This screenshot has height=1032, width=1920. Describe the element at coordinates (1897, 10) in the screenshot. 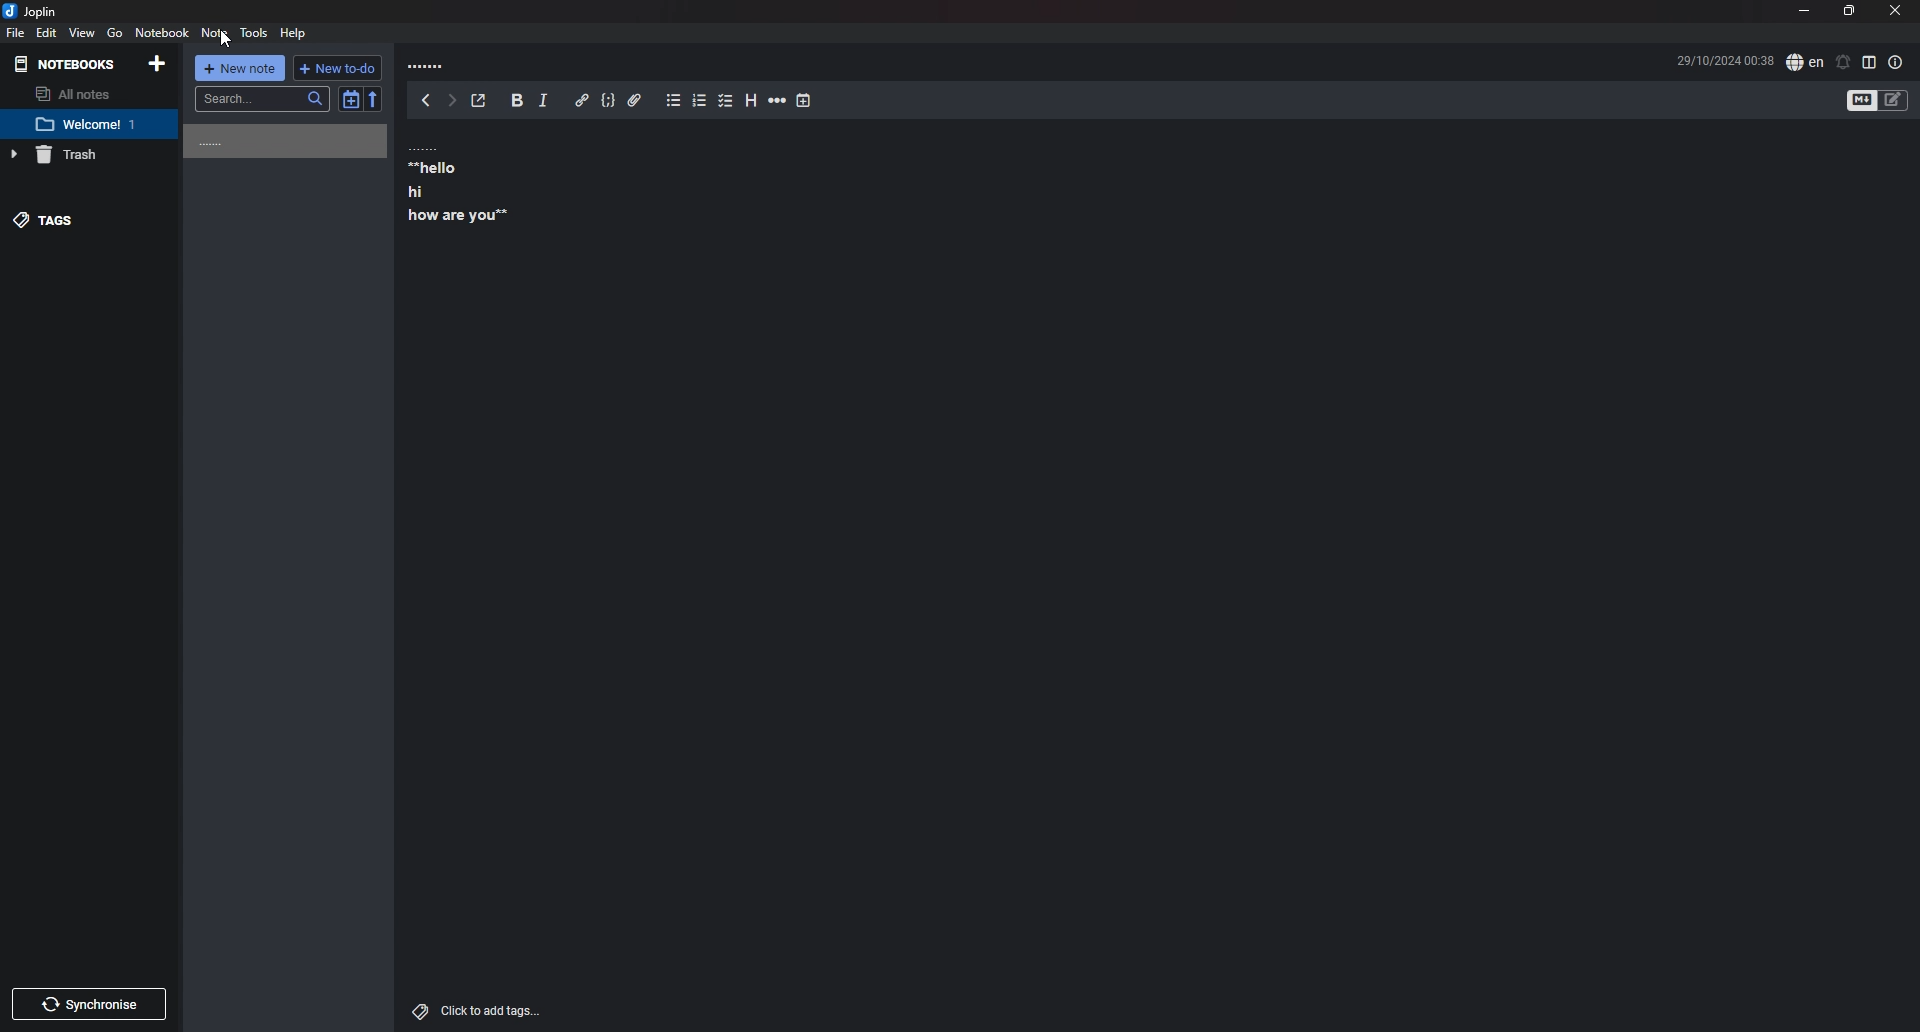

I see `close` at that location.